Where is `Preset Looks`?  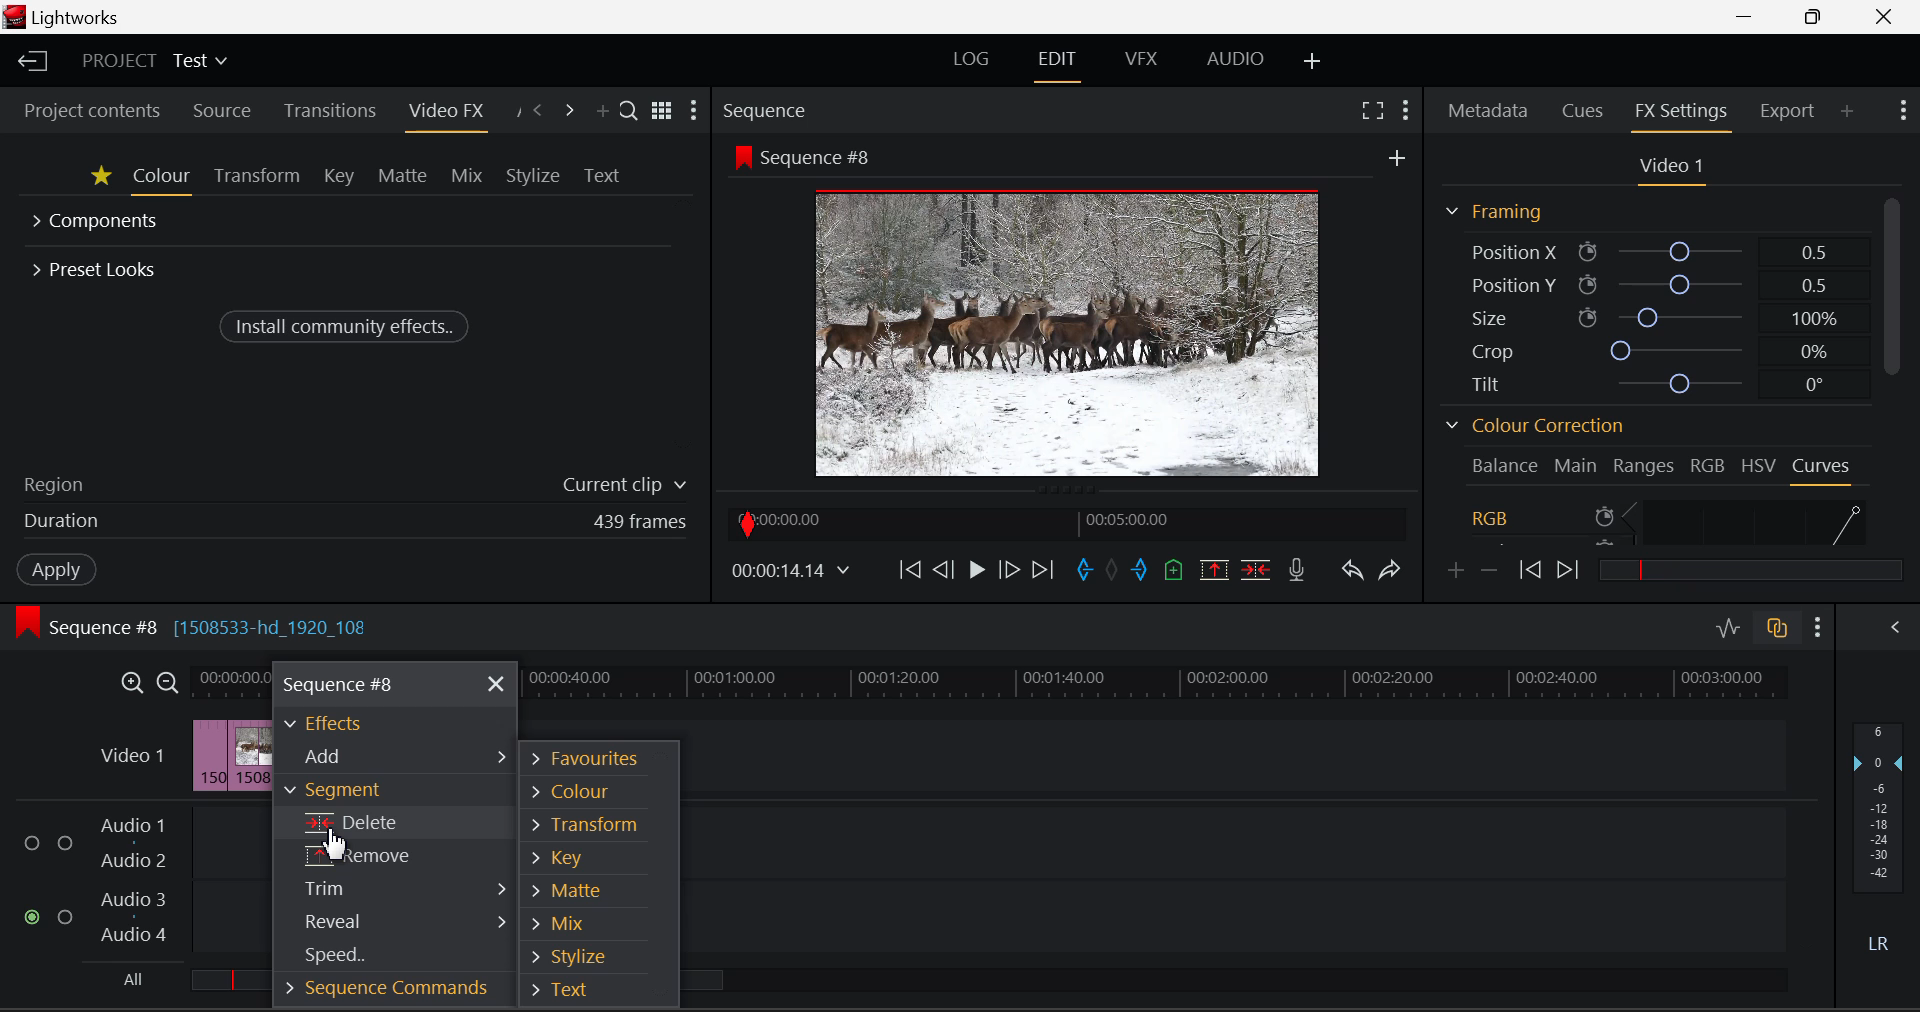
Preset Looks is located at coordinates (97, 267).